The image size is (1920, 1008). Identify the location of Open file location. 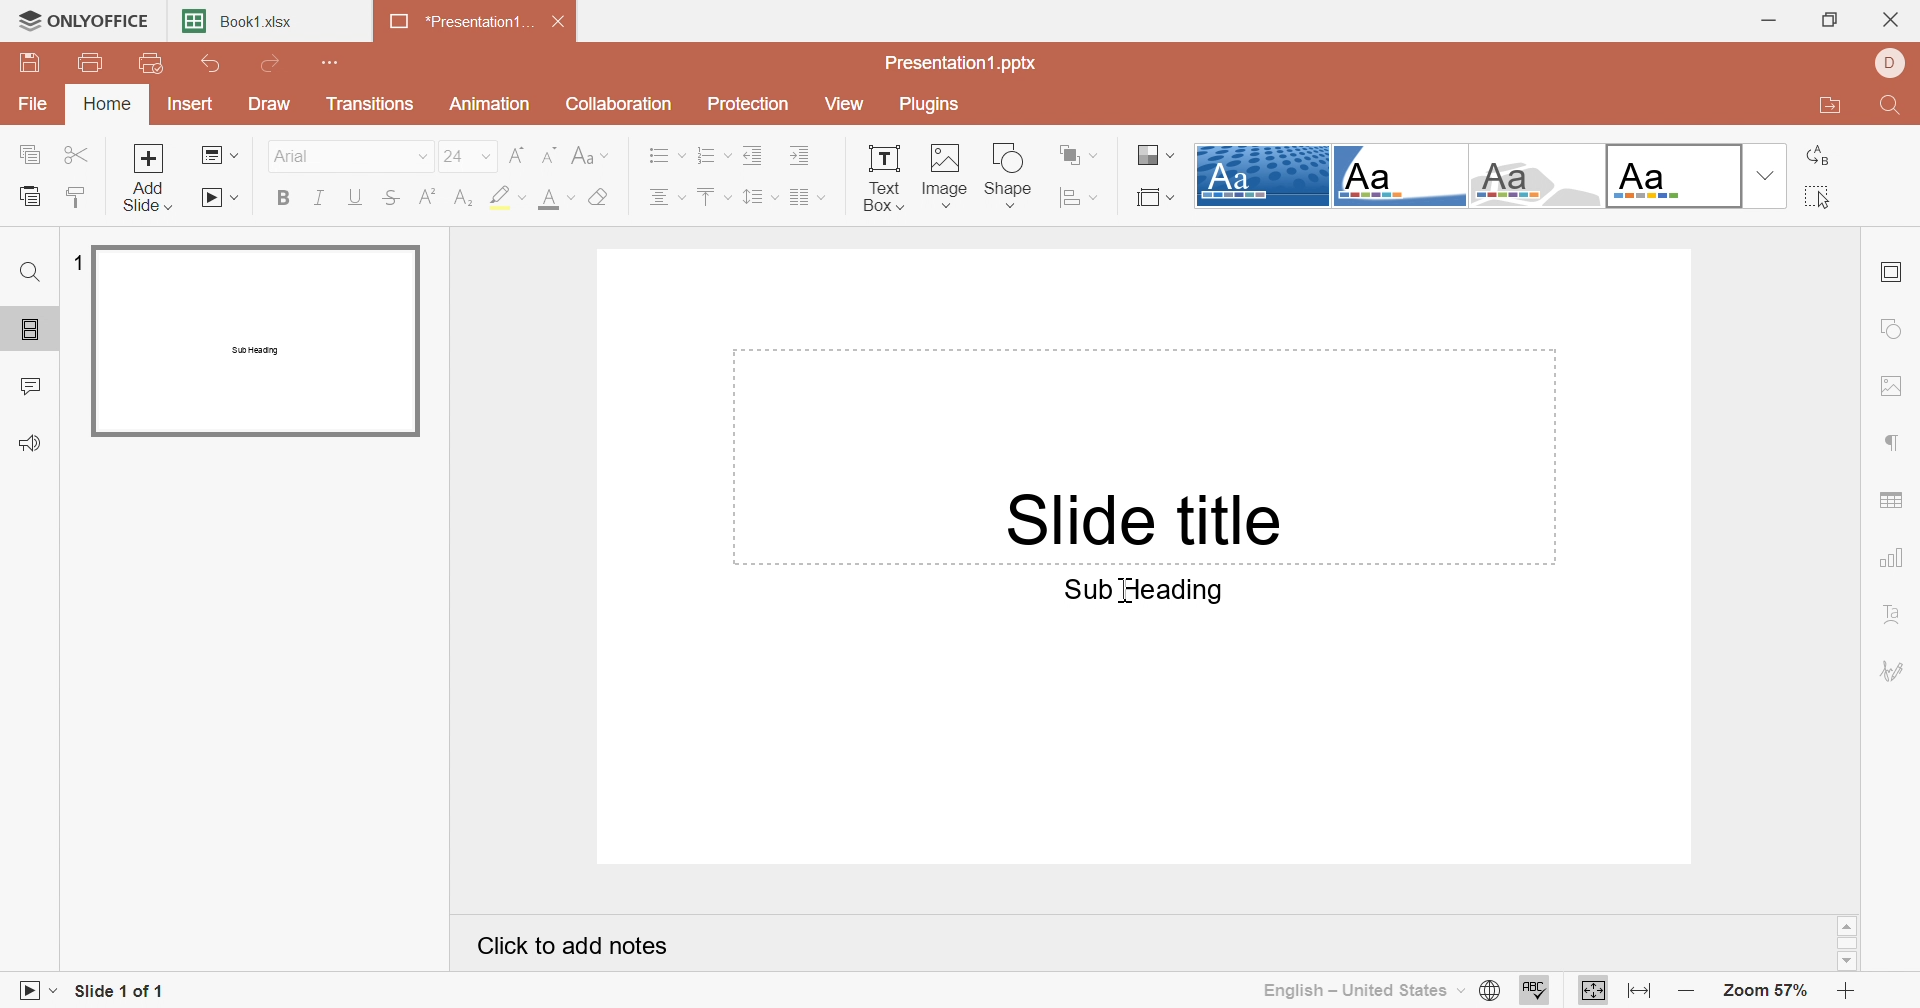
(1834, 107).